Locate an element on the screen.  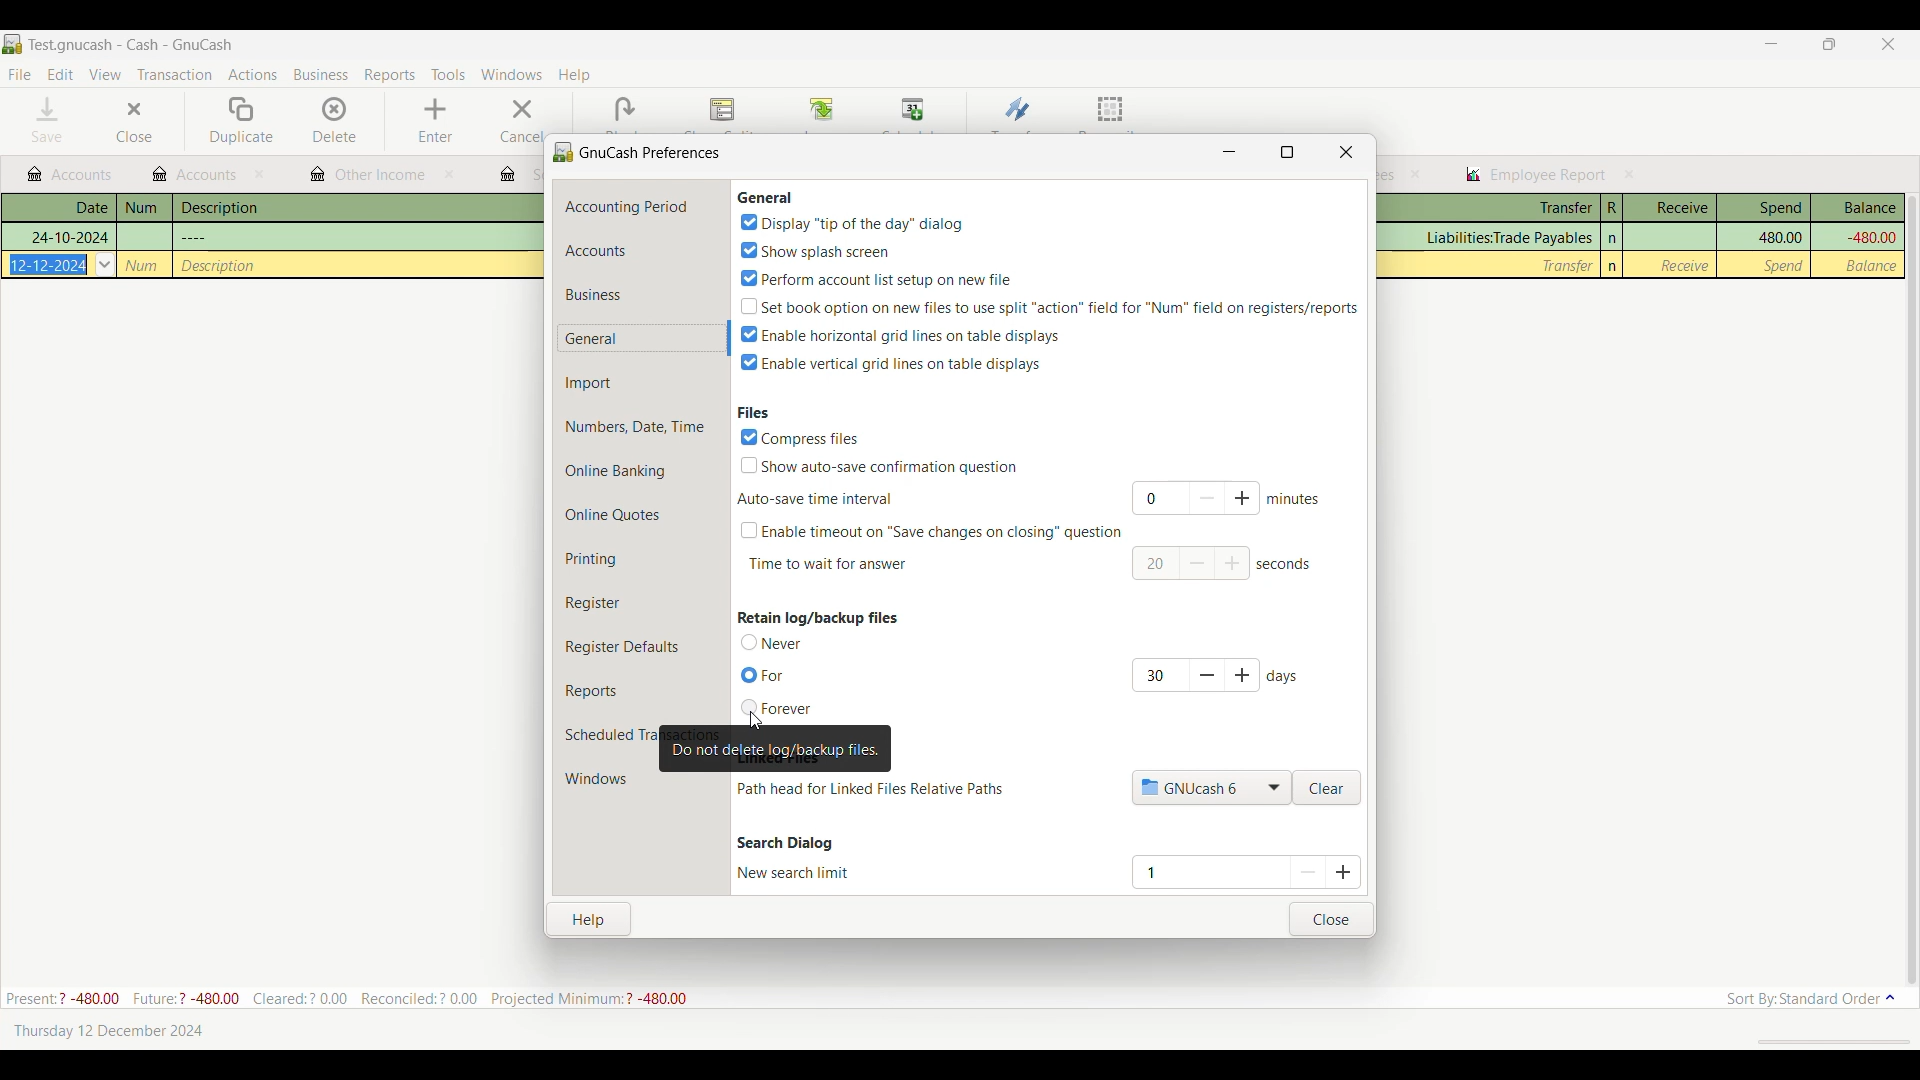
Budget details is located at coordinates (346, 998).